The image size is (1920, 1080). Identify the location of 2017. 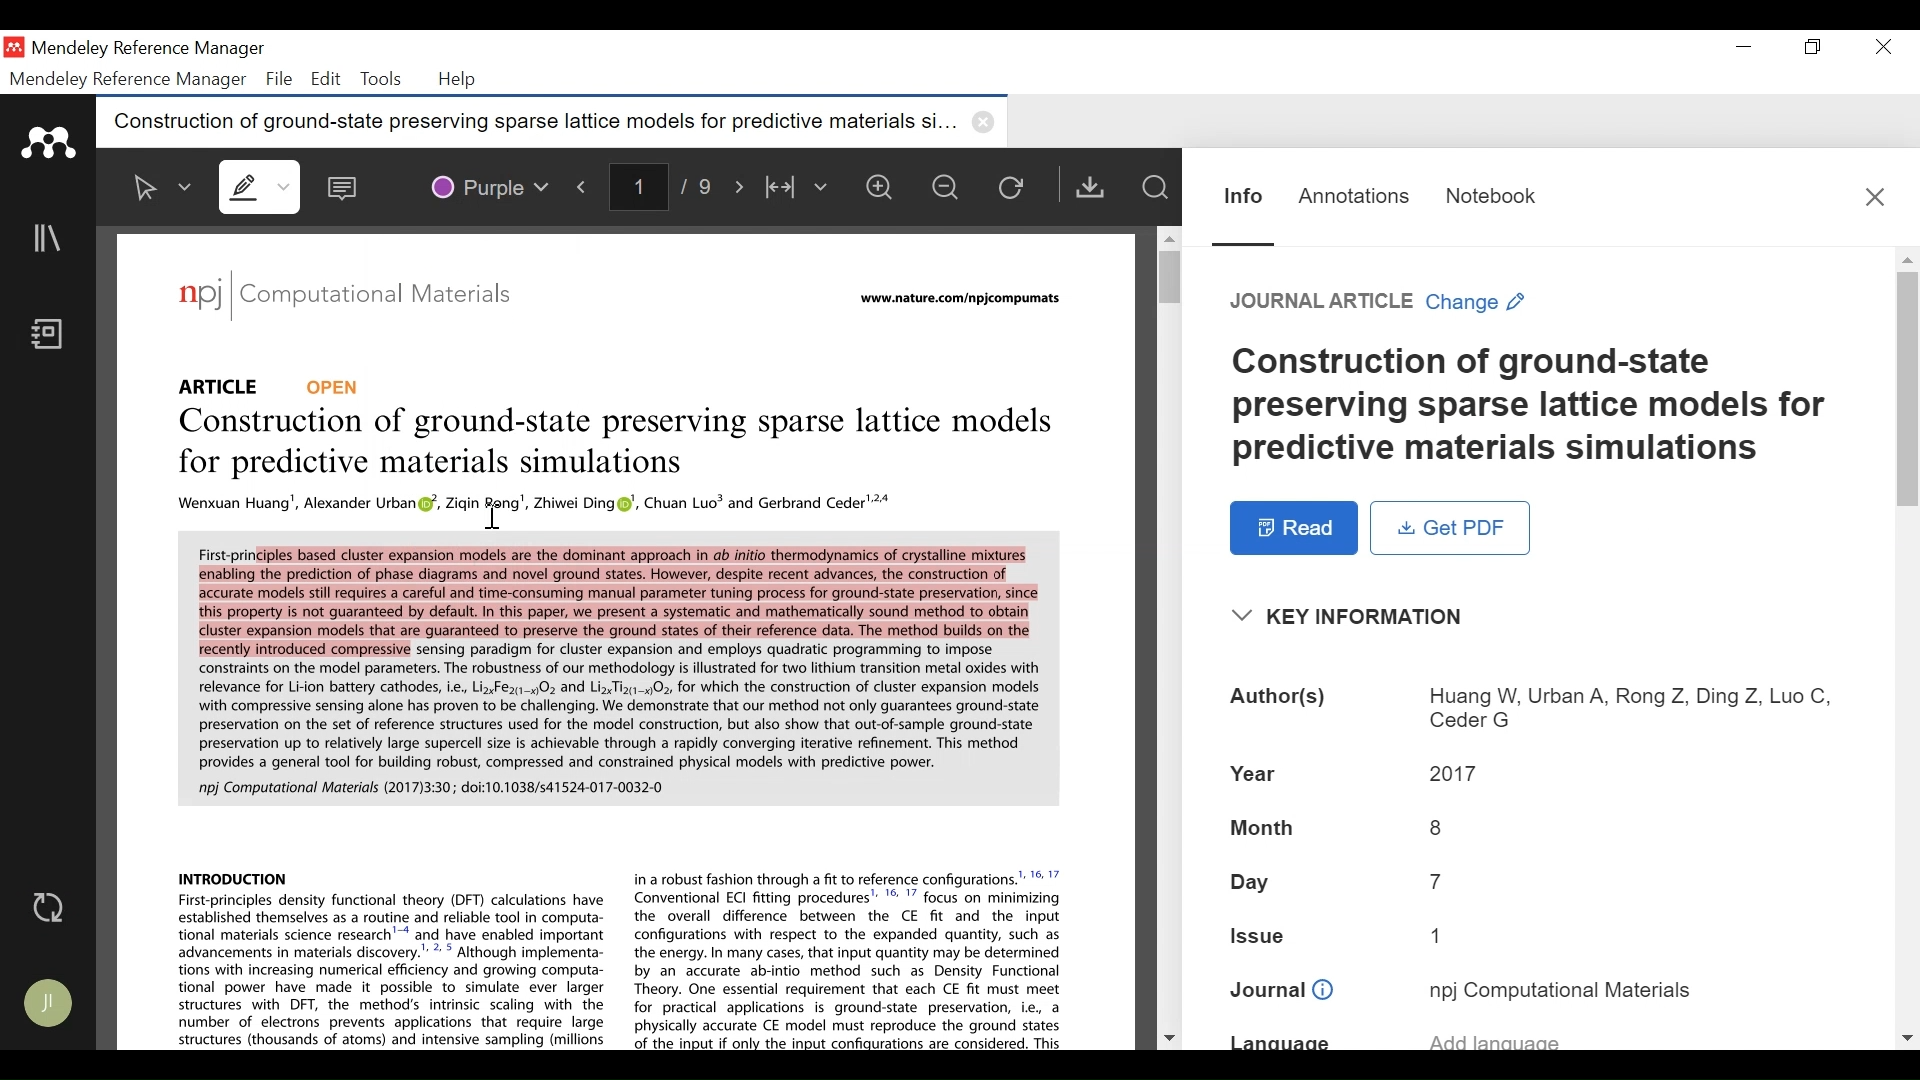
(1447, 772).